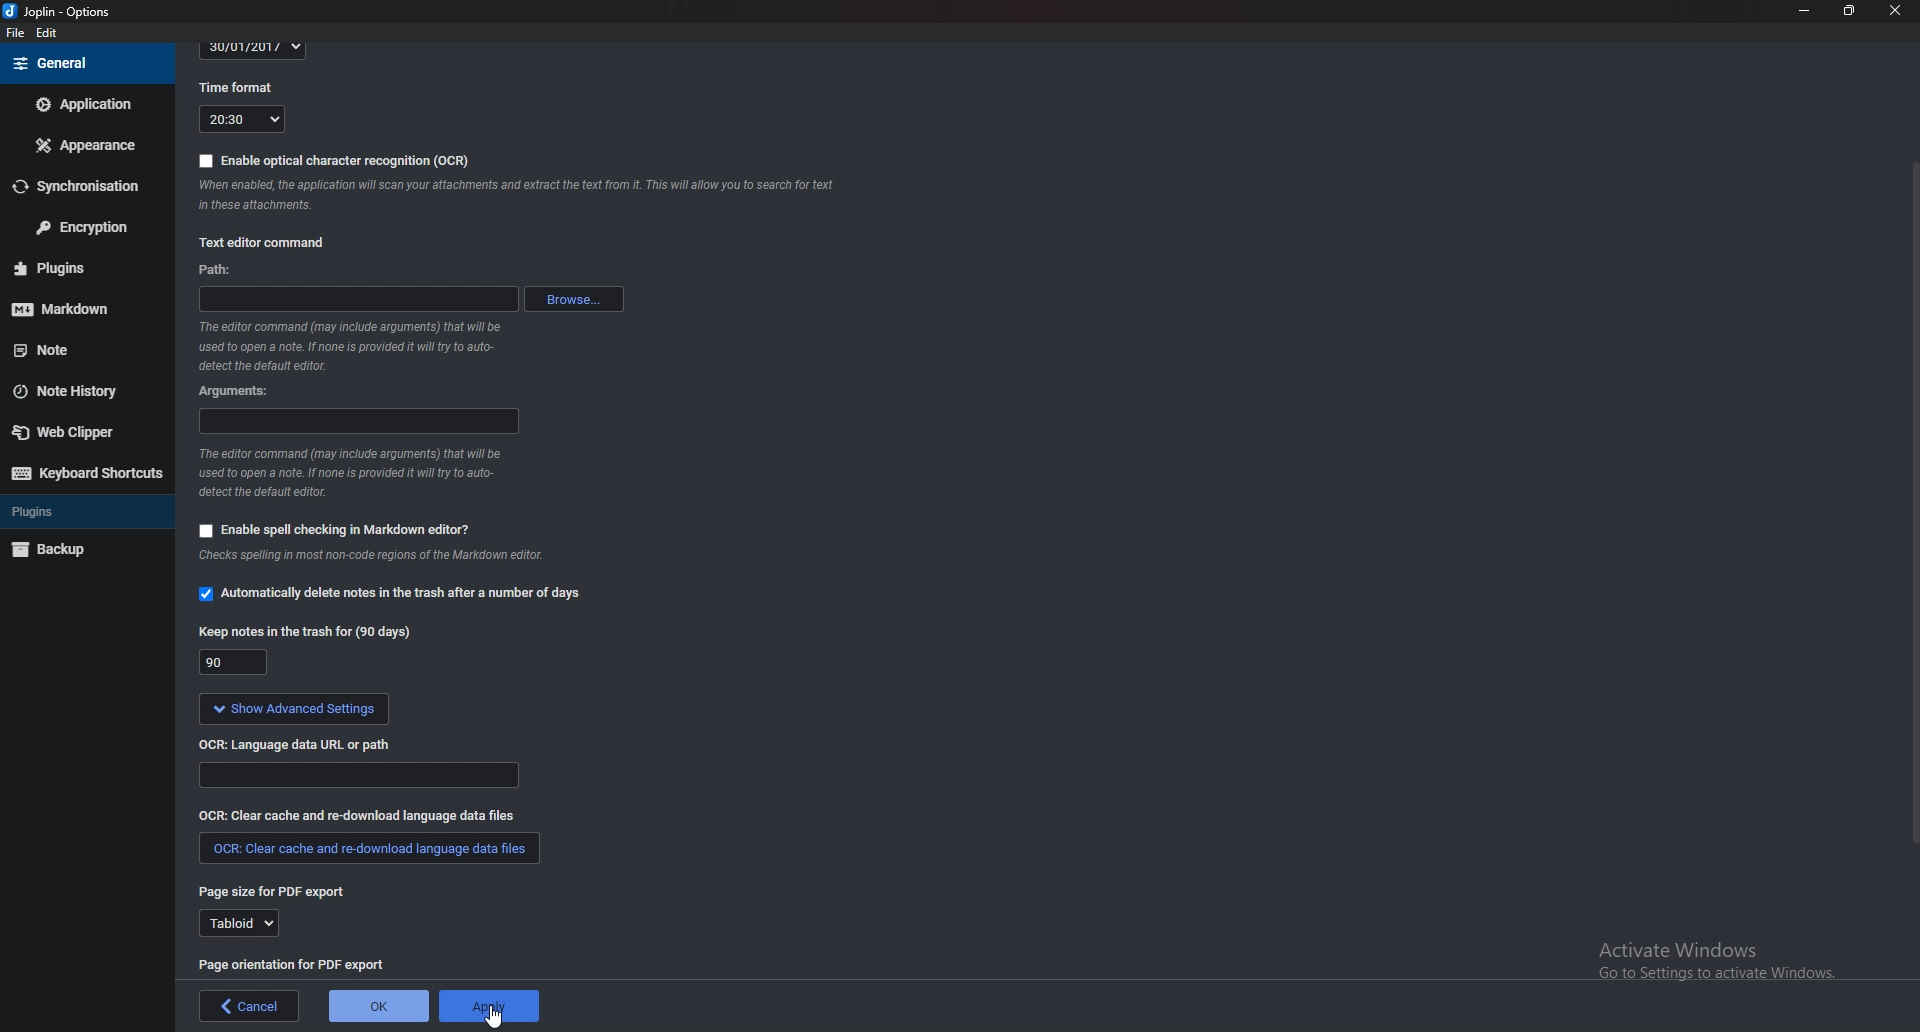 The image size is (1920, 1032). I want to click on Note history, so click(75, 393).